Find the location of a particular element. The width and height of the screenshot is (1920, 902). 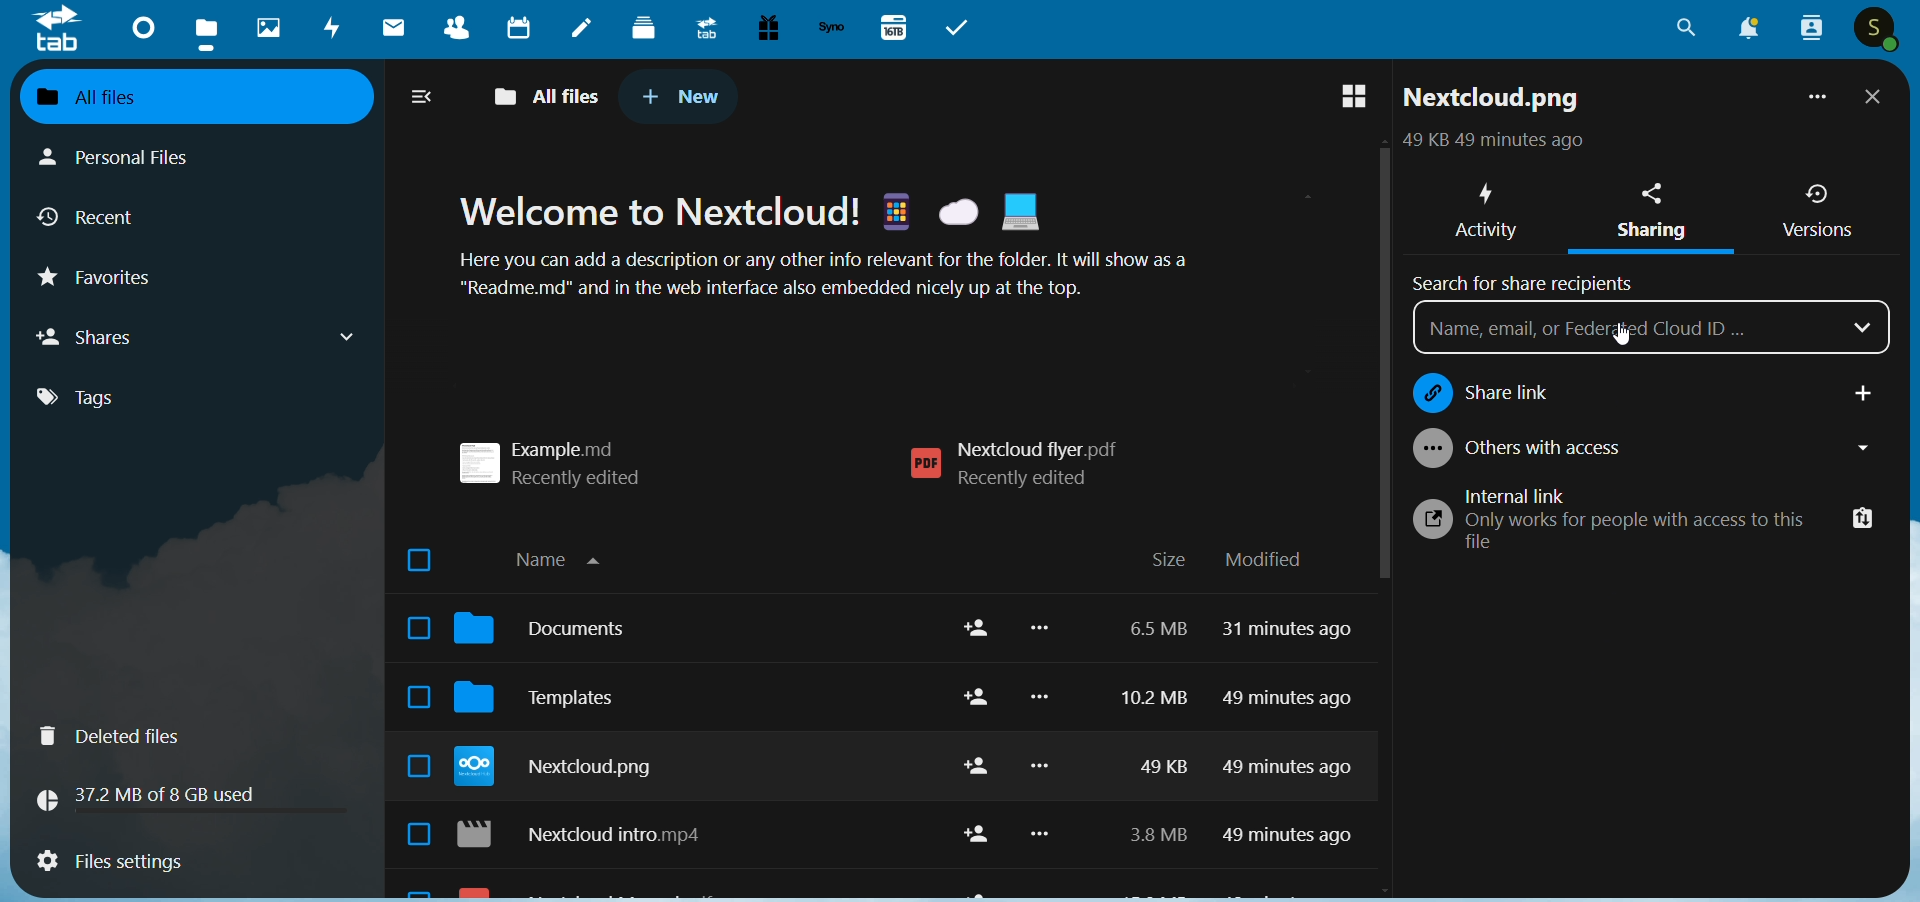

activity is located at coordinates (334, 31).